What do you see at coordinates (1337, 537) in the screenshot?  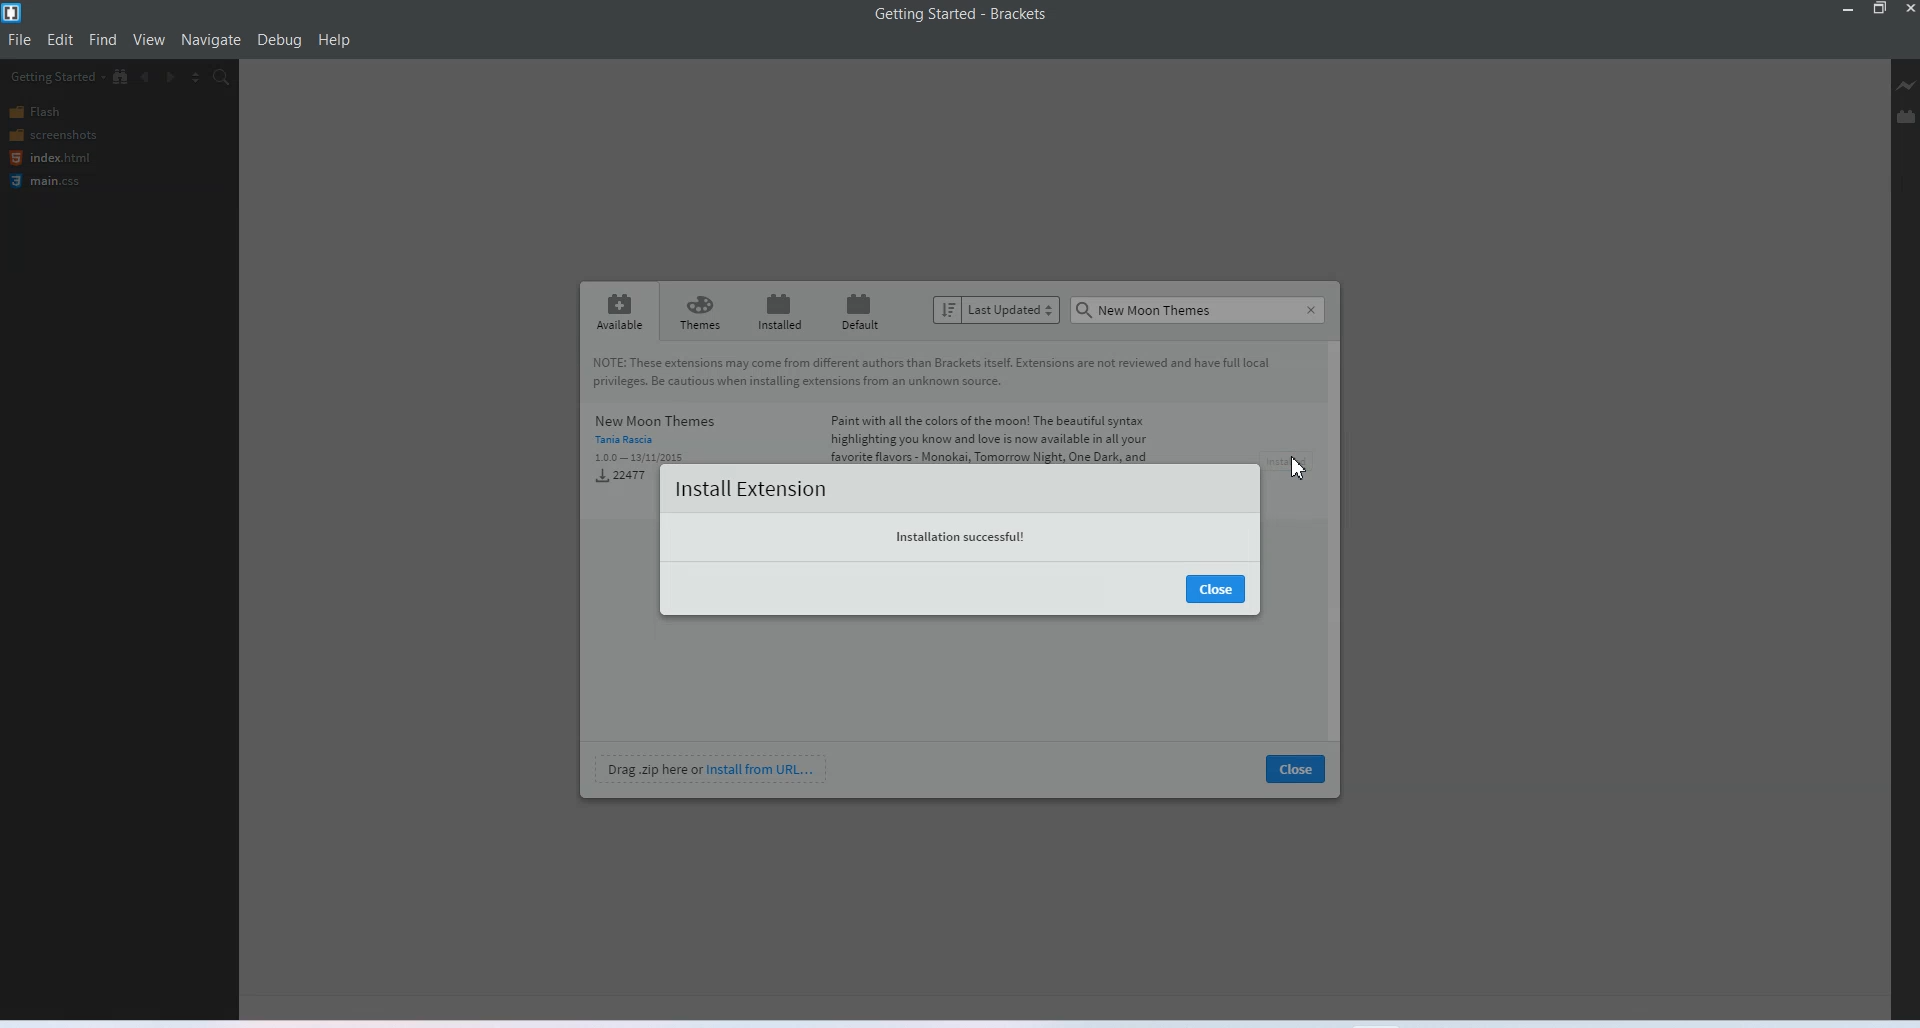 I see `Vertical scroll bar` at bounding box center [1337, 537].